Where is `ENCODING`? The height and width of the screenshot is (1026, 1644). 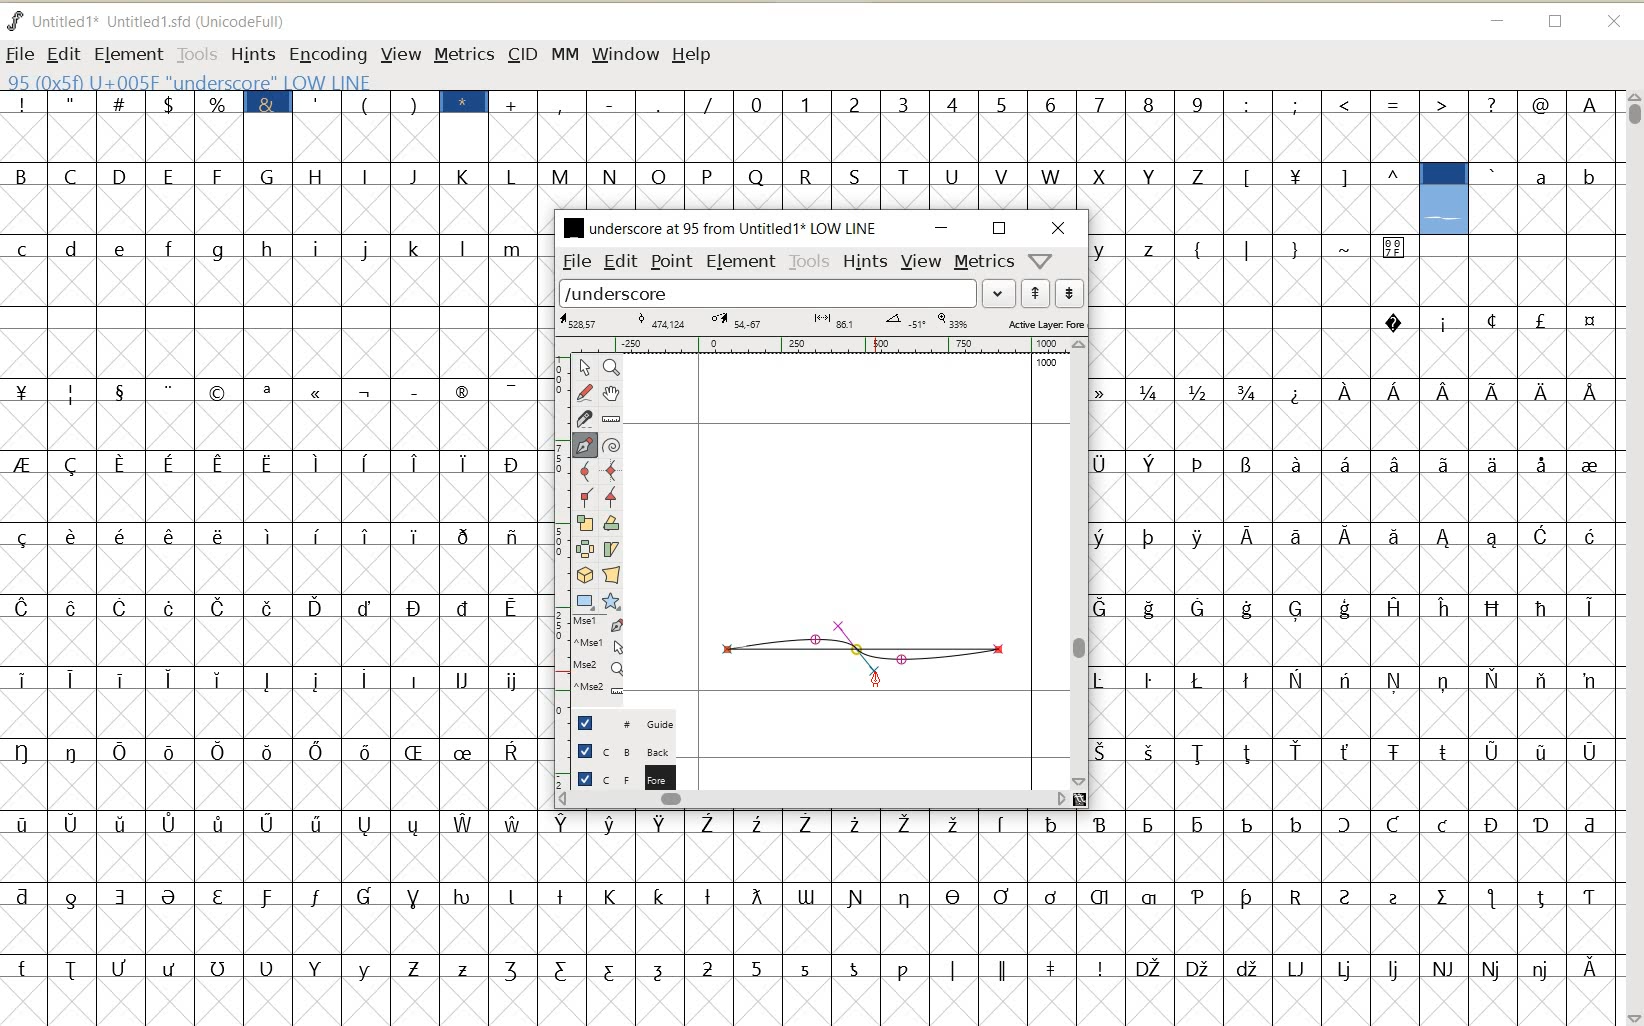
ENCODING is located at coordinates (327, 55).